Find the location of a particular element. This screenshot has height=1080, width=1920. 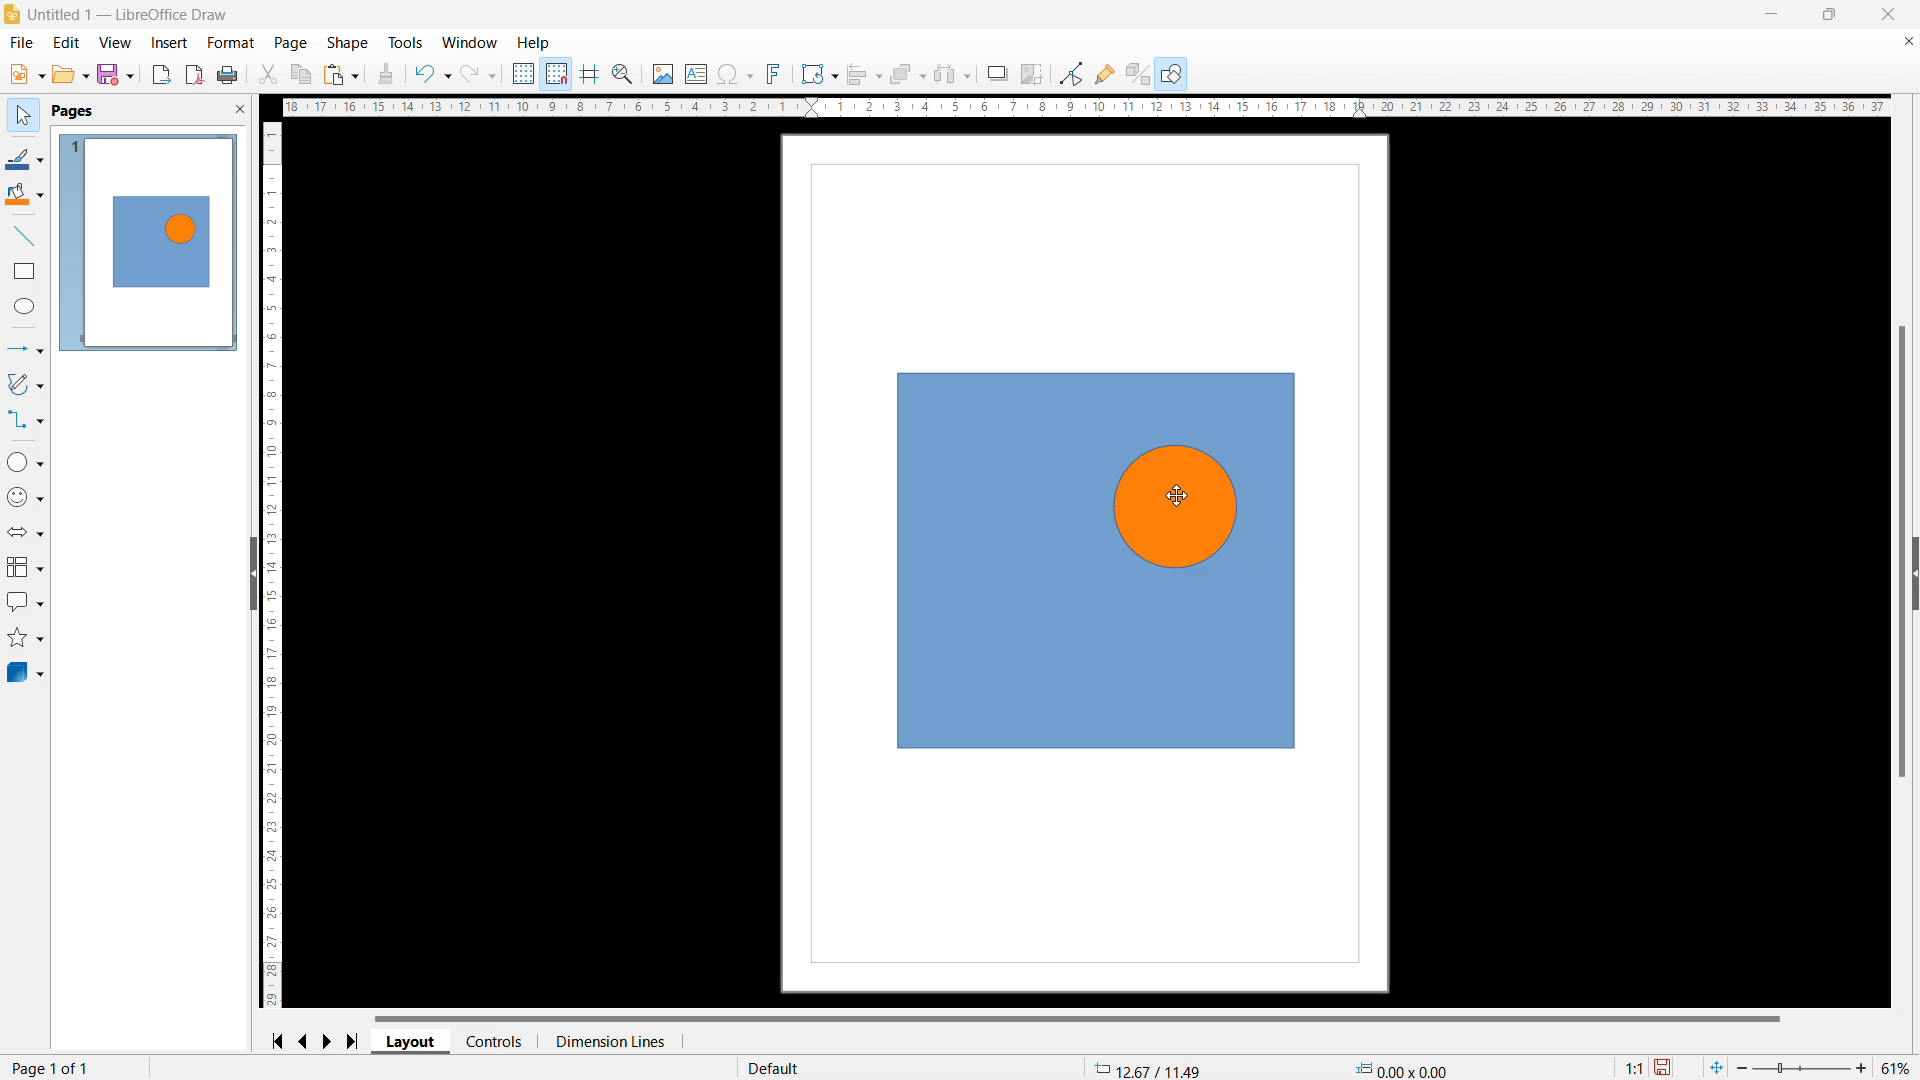

file is located at coordinates (21, 43).